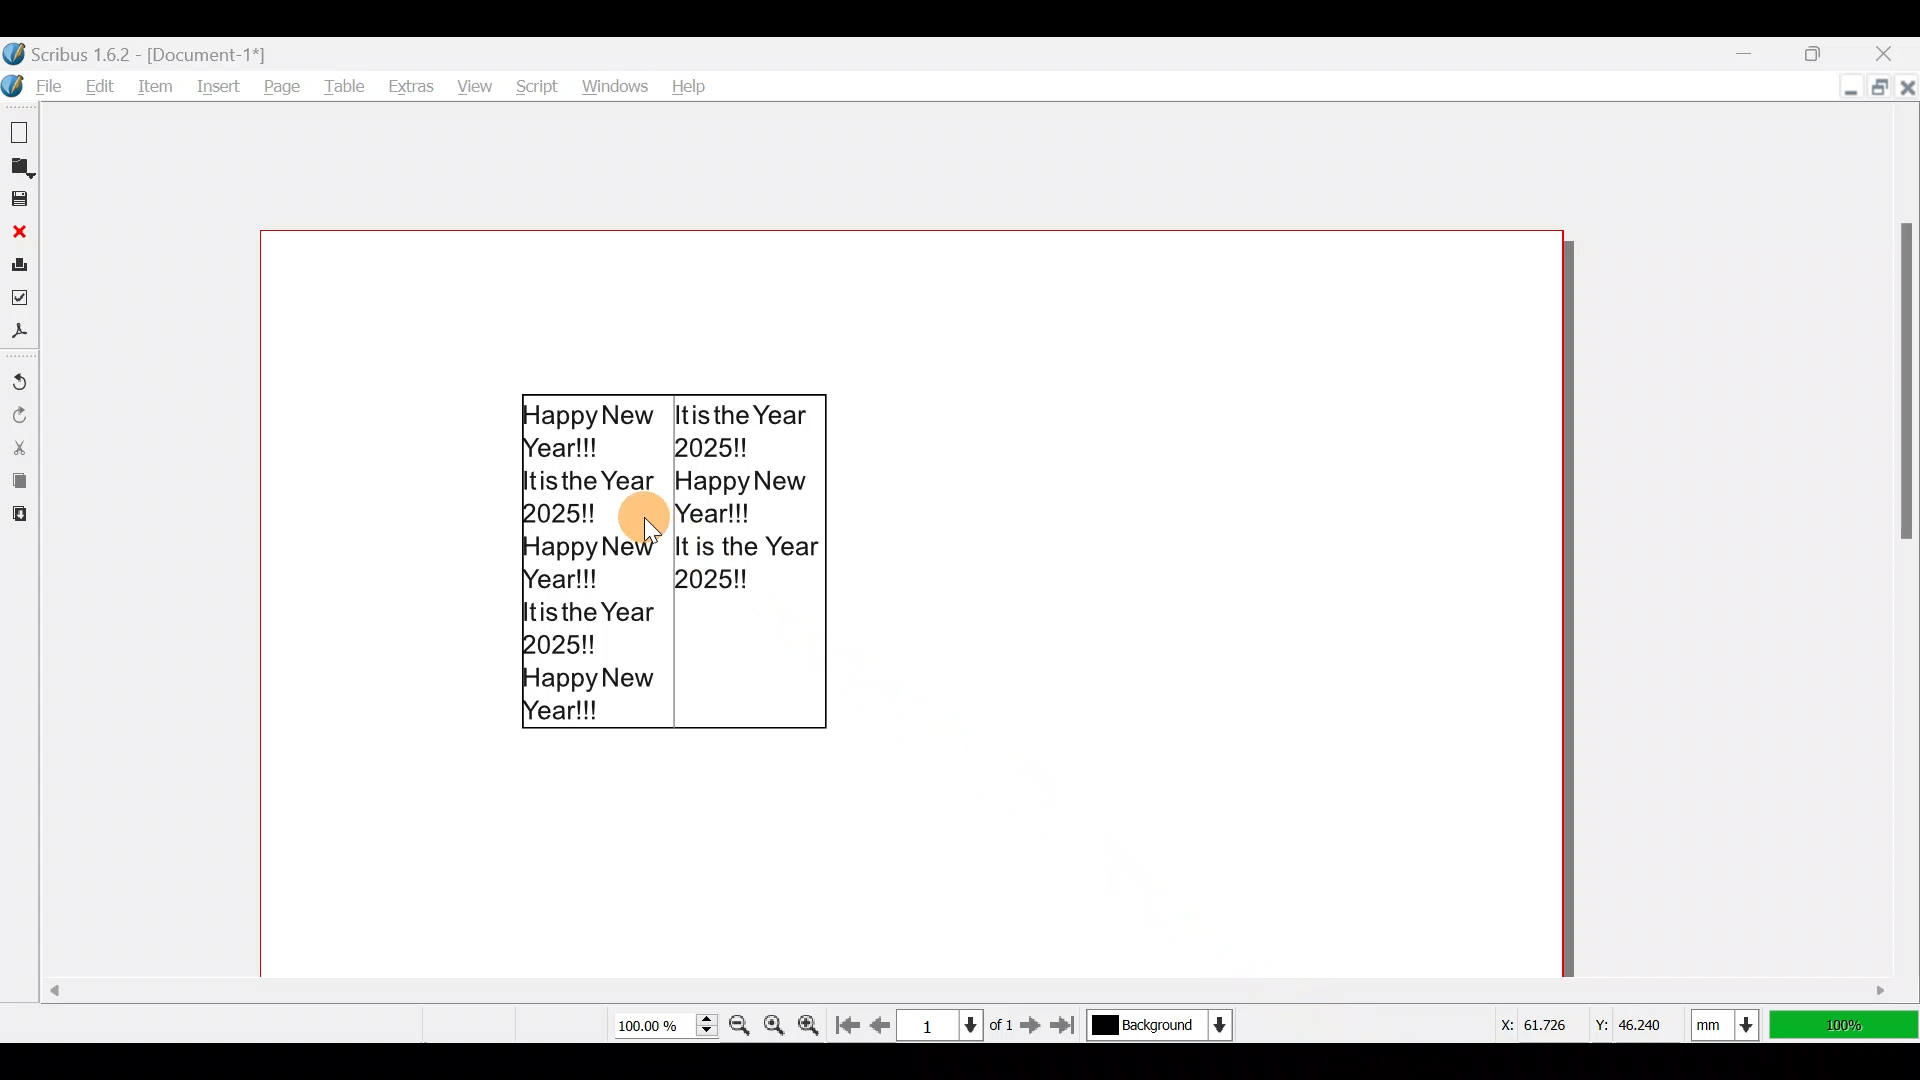 This screenshot has height=1080, width=1920. What do you see at coordinates (411, 86) in the screenshot?
I see `Extras` at bounding box center [411, 86].